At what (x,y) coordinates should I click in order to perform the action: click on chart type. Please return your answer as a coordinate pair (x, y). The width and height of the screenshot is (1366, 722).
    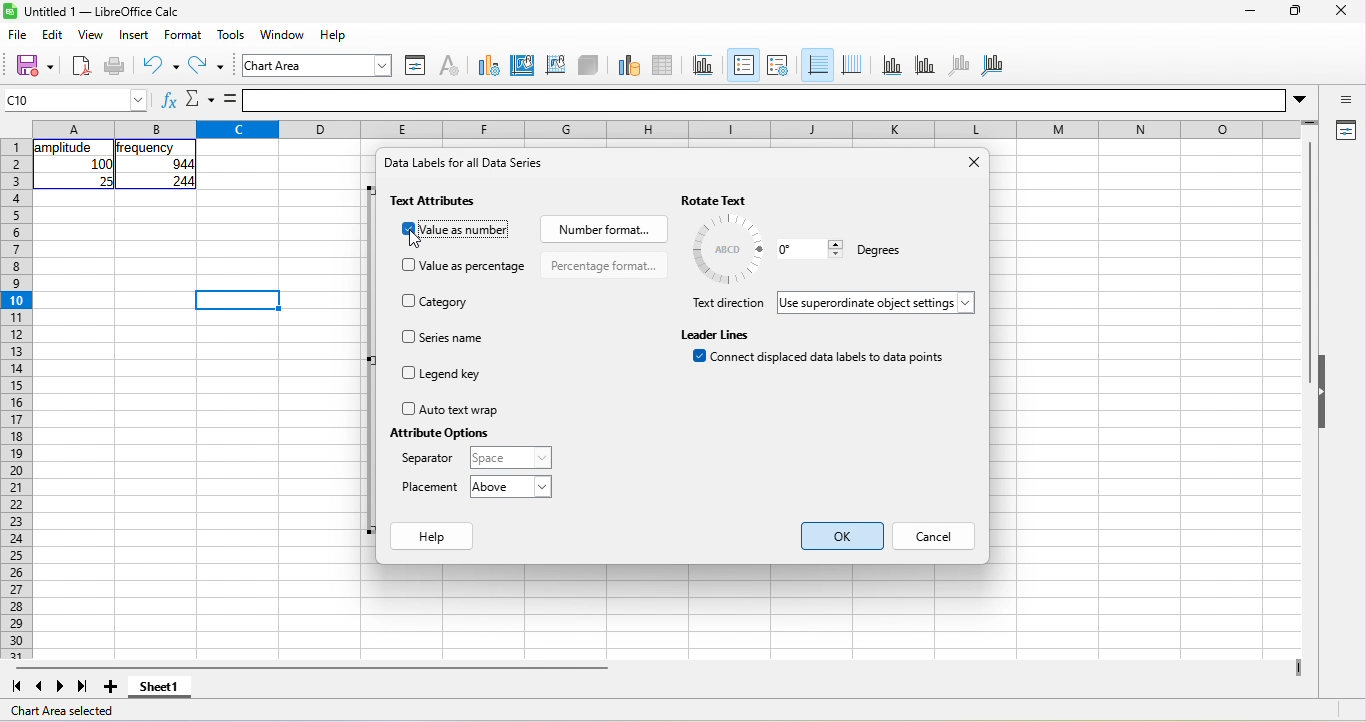
    Looking at the image, I should click on (485, 64).